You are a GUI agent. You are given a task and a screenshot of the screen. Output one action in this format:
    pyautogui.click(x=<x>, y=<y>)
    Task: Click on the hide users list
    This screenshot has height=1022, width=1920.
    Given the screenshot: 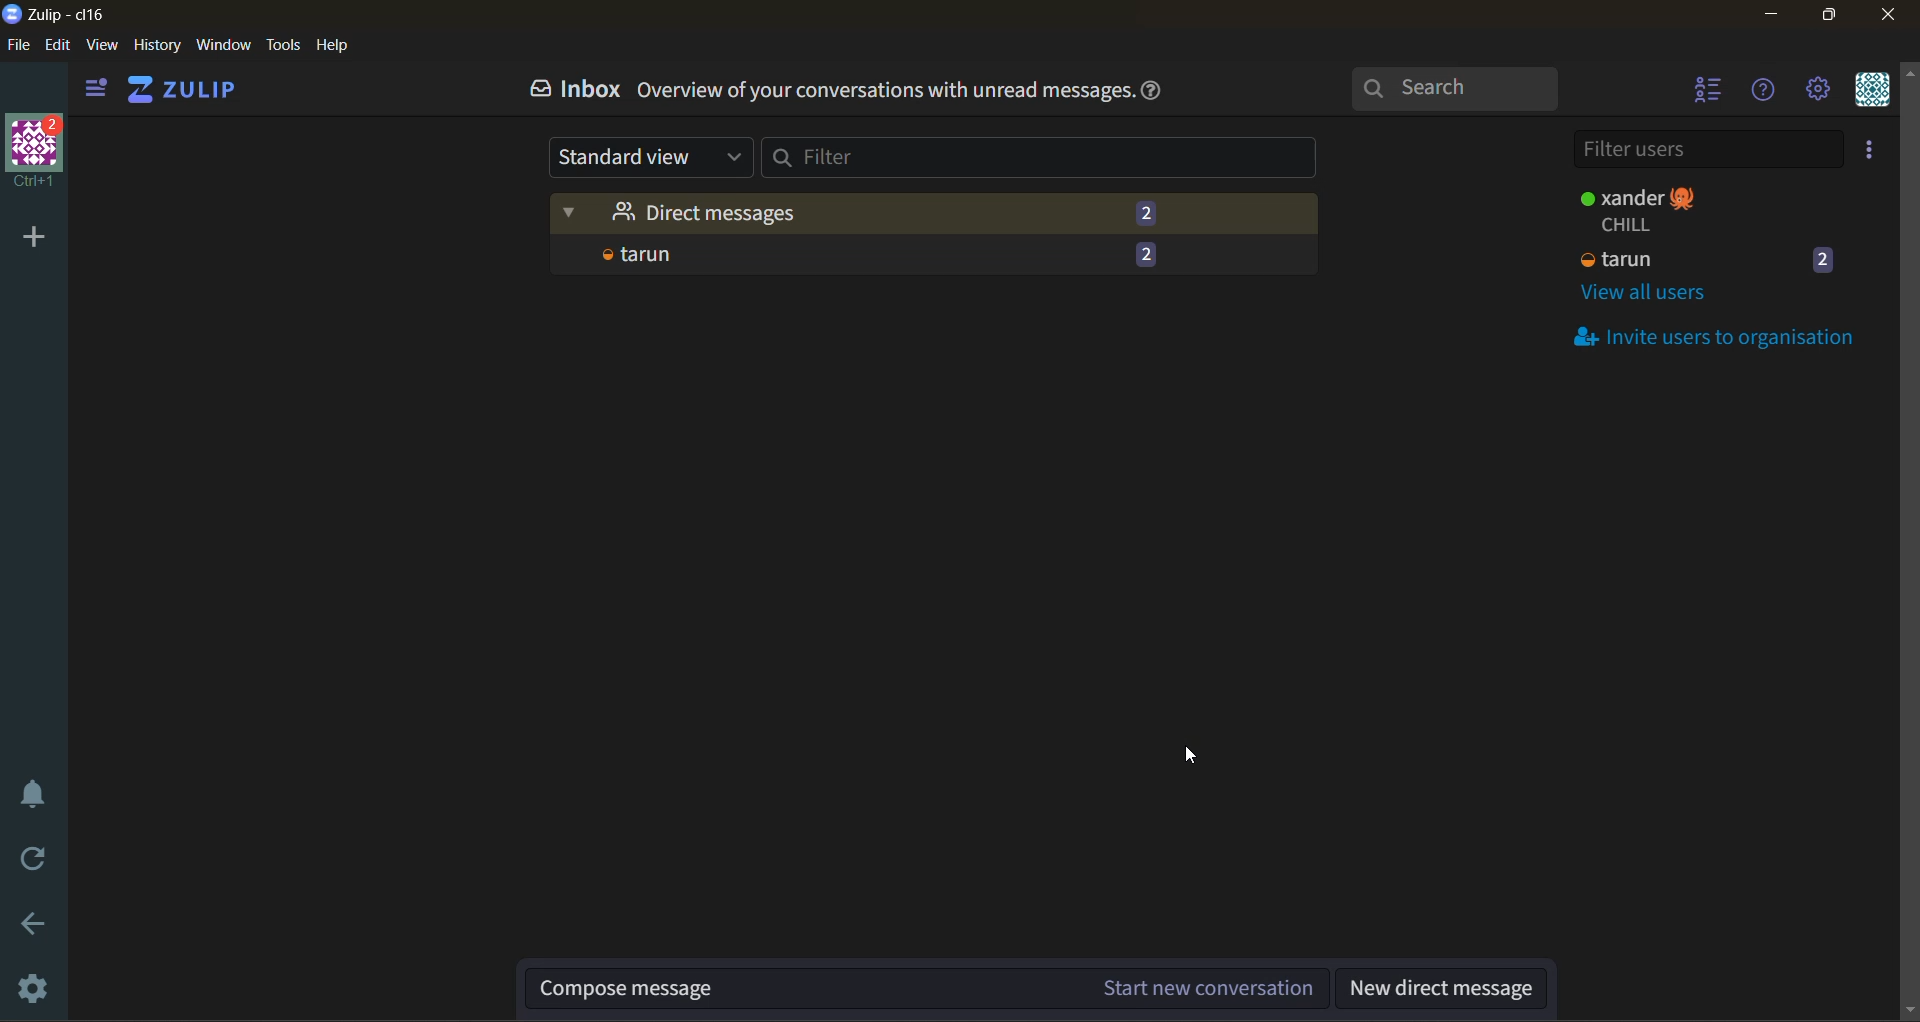 What is the action you would take?
    pyautogui.click(x=1702, y=95)
    